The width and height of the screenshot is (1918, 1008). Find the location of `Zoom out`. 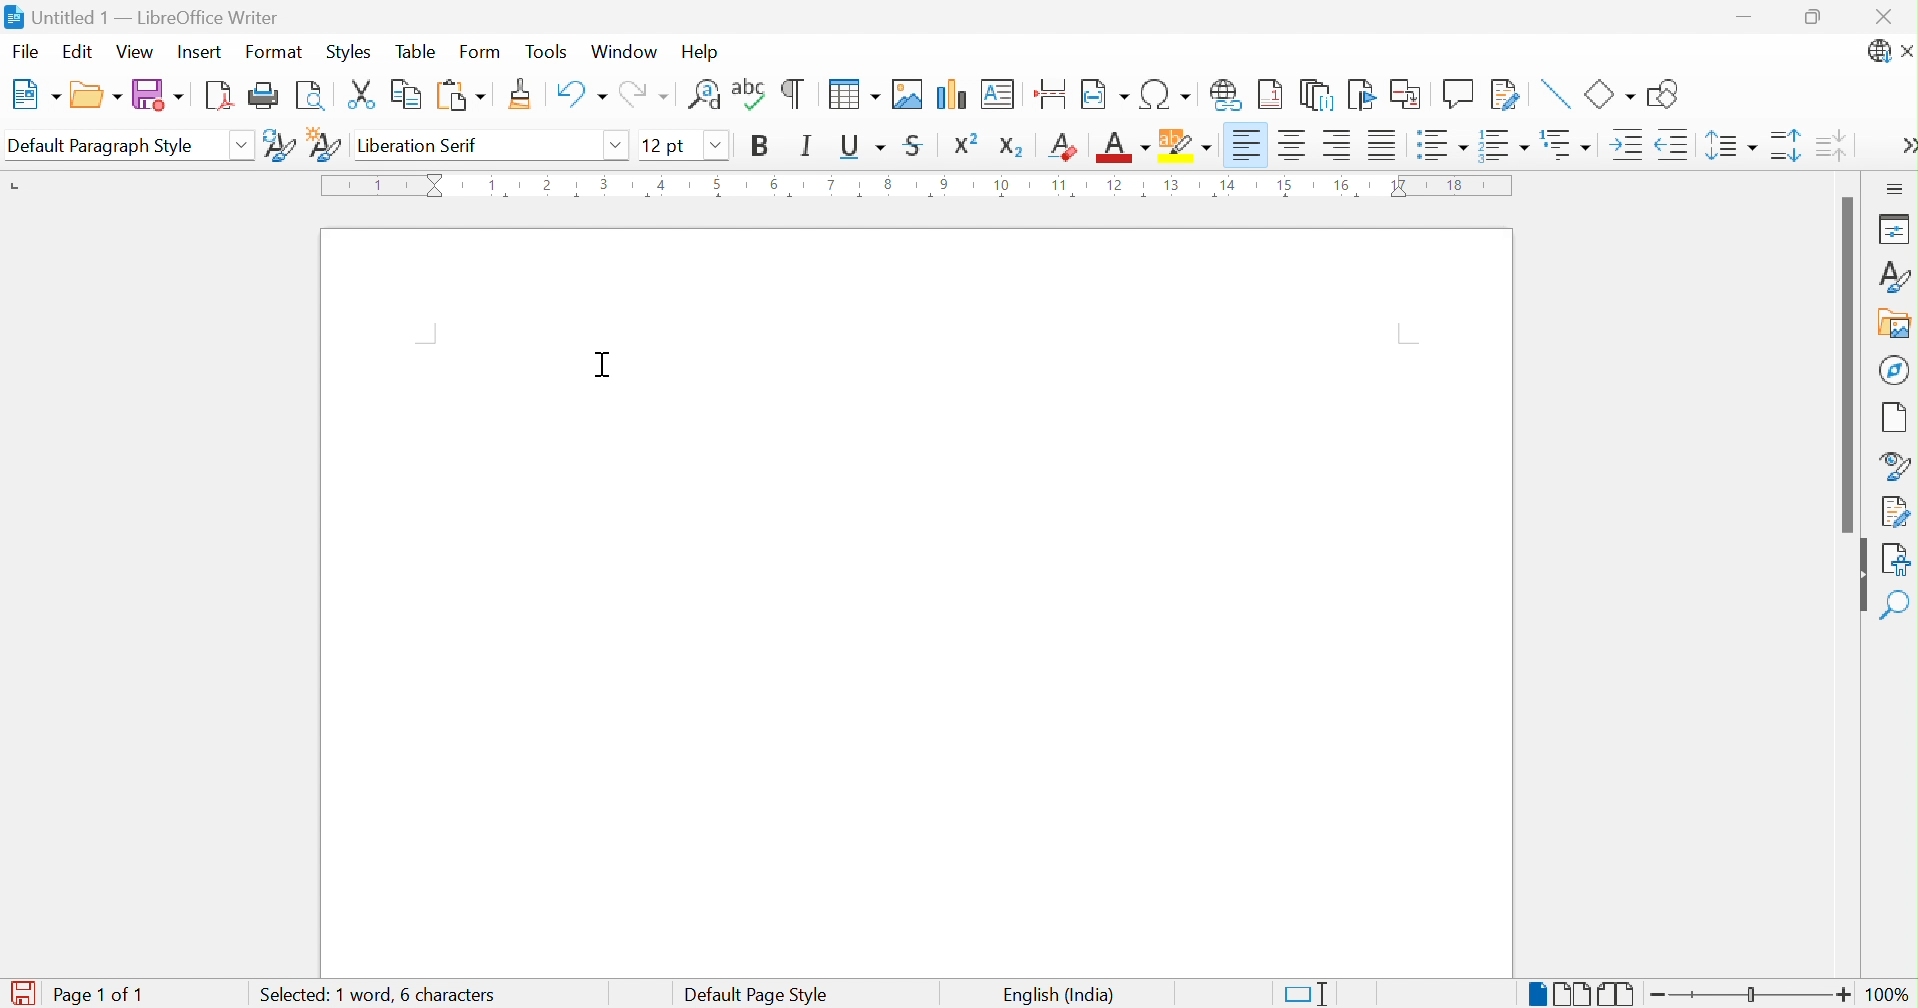

Zoom out is located at coordinates (1665, 998).